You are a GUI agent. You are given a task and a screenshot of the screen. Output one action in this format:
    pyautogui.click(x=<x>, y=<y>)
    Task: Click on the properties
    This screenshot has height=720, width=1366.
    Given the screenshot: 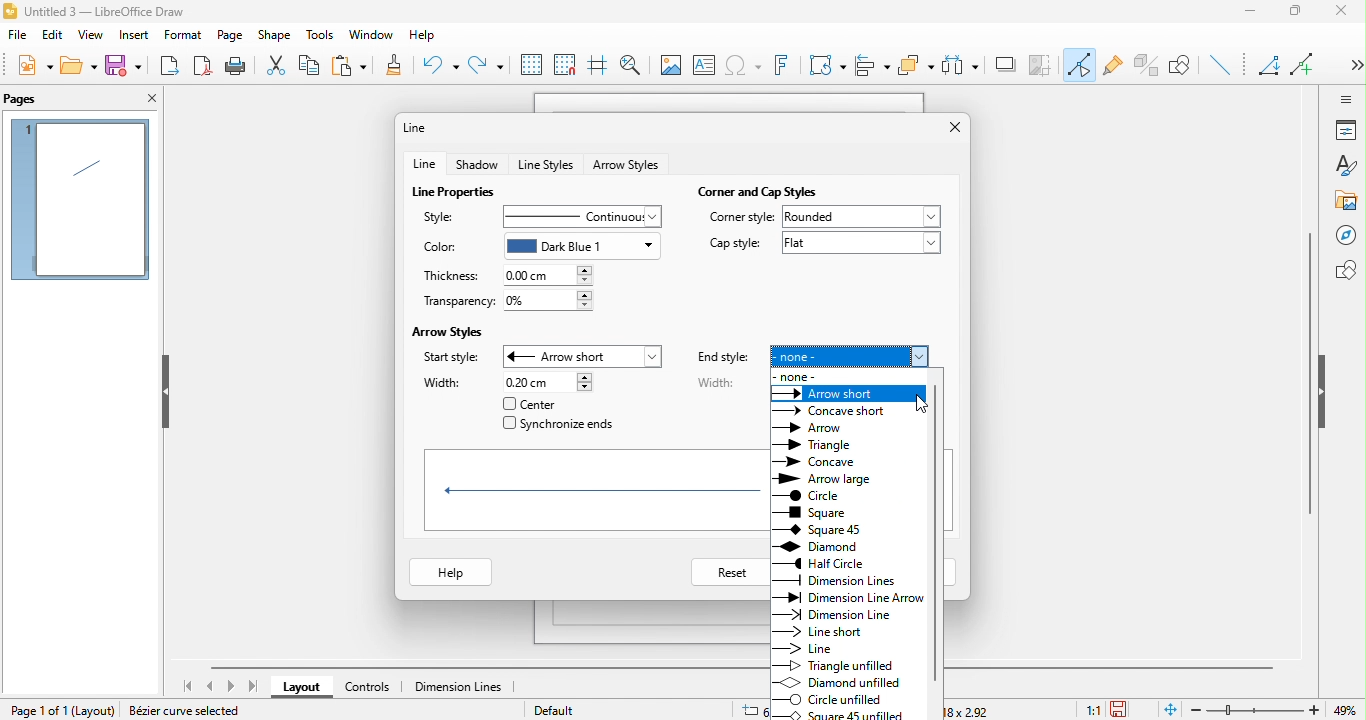 What is the action you would take?
    pyautogui.click(x=1346, y=130)
    